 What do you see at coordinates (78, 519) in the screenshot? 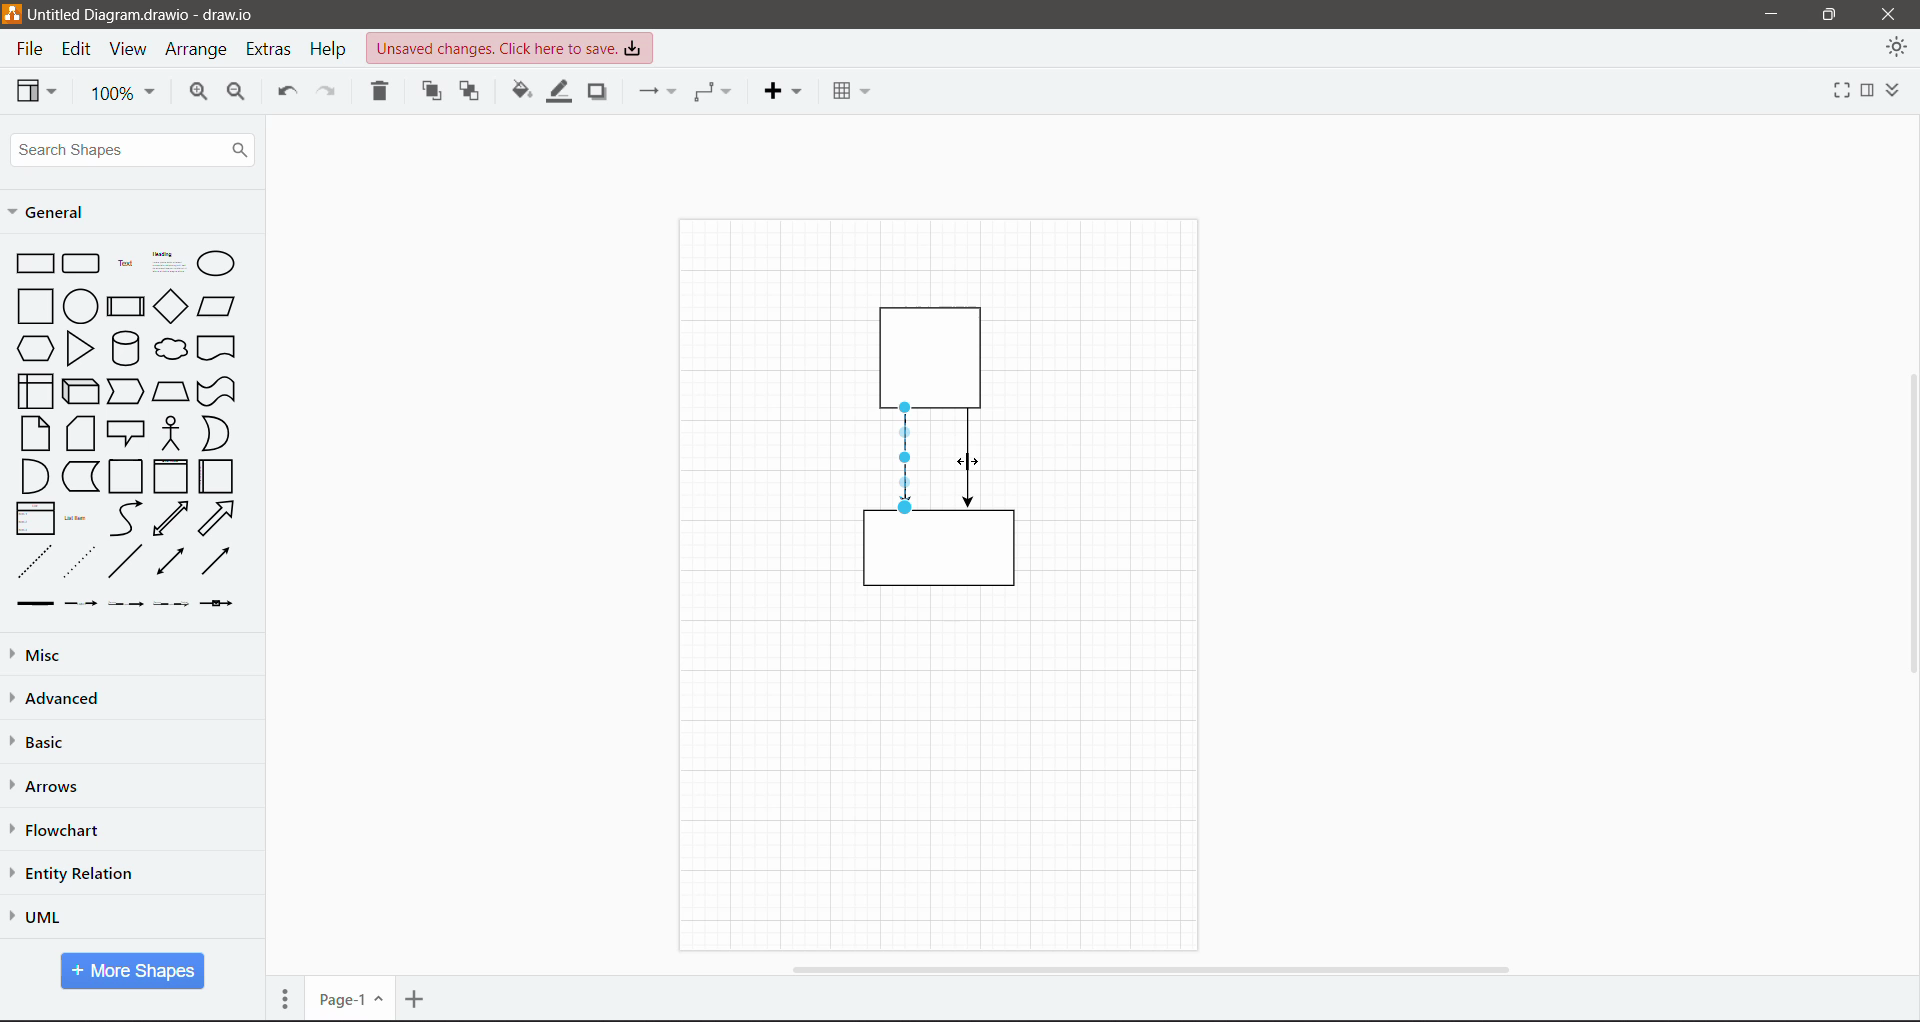
I see `List Item` at bounding box center [78, 519].